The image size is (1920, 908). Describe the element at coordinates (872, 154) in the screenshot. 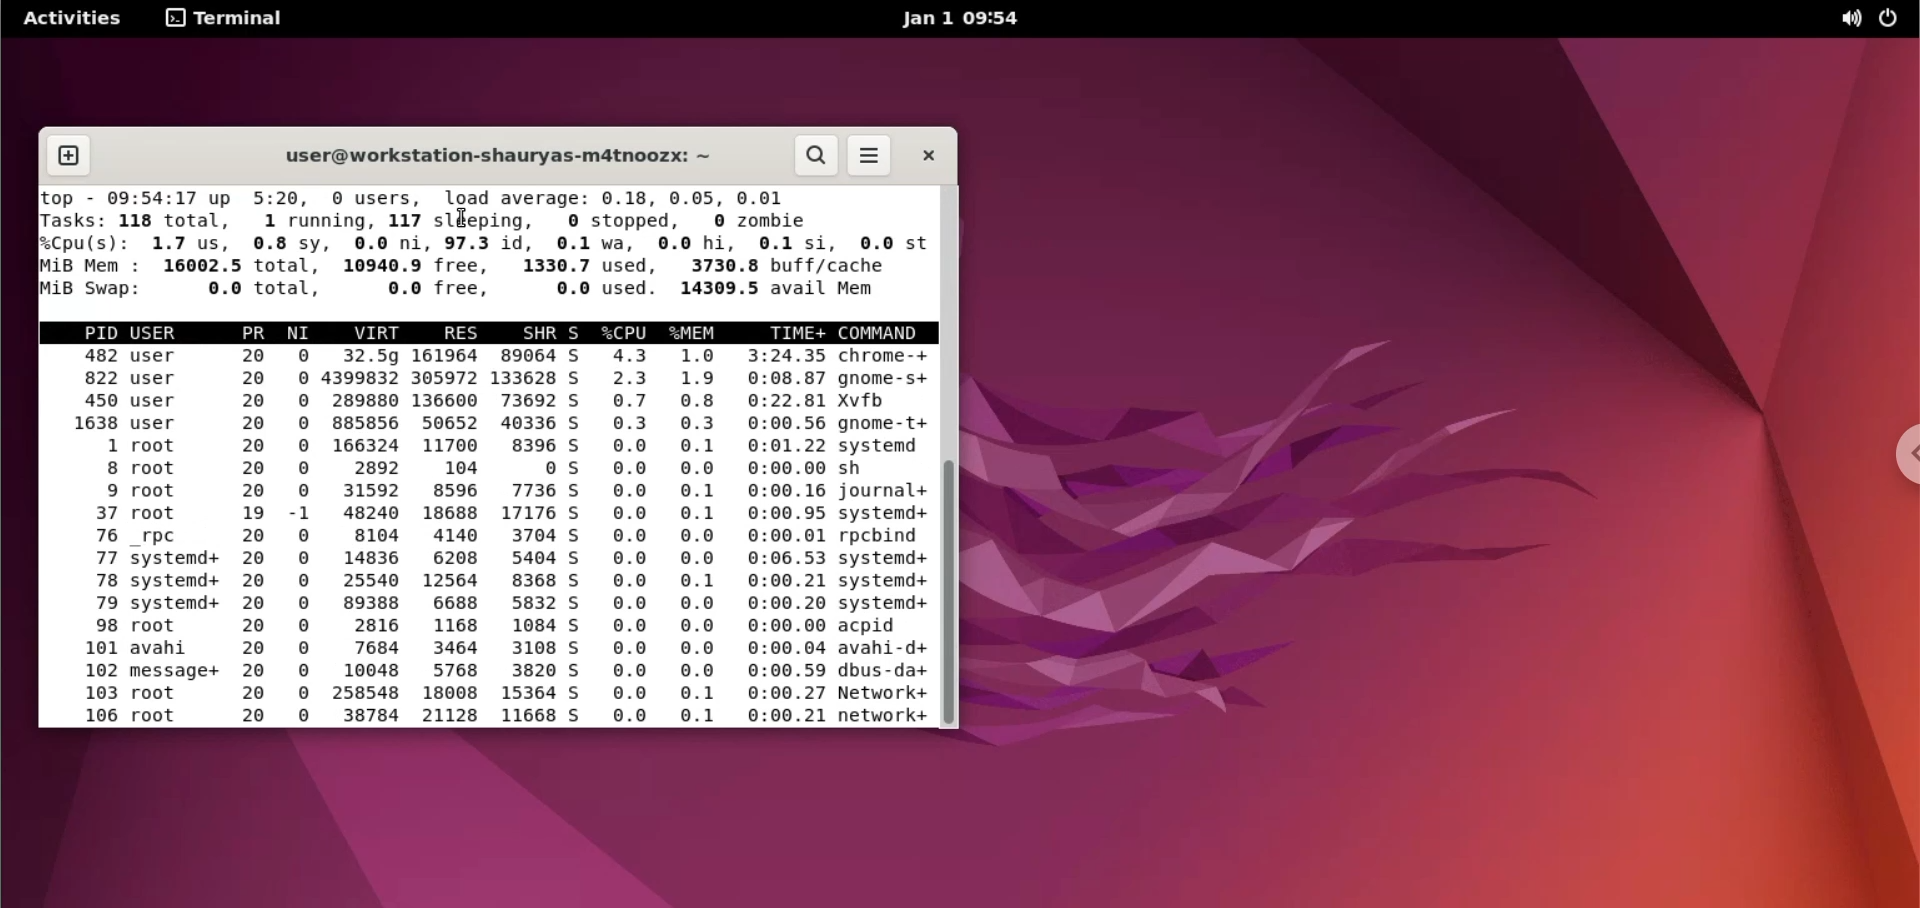

I see `more options` at that location.